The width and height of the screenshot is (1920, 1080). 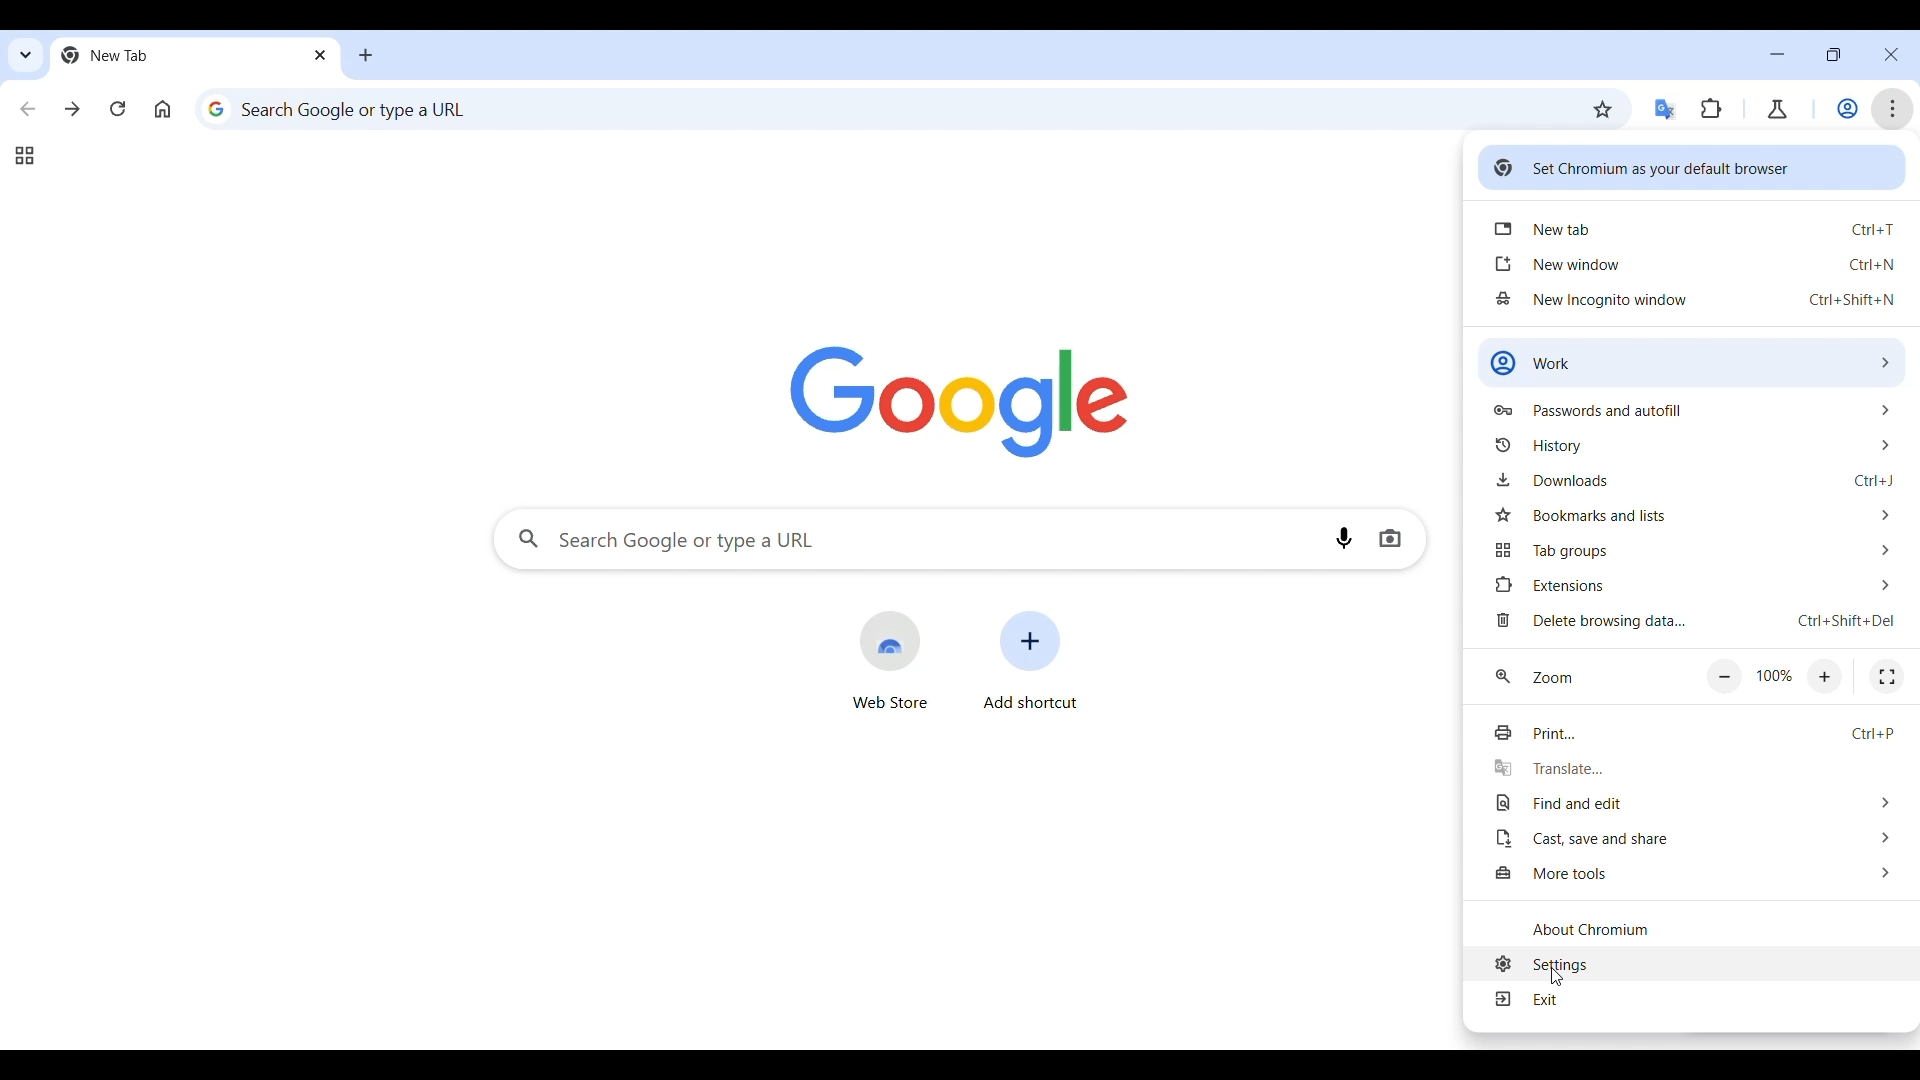 I want to click on Show interface in a smaller tab, so click(x=1834, y=54).